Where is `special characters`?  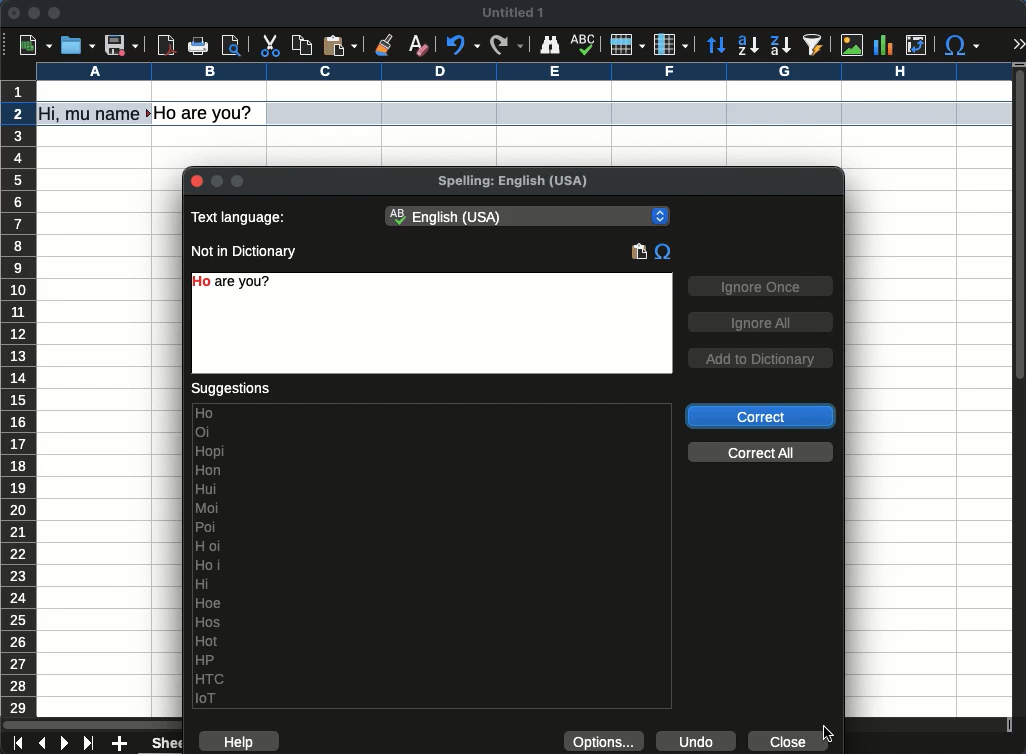 special characters is located at coordinates (663, 253).